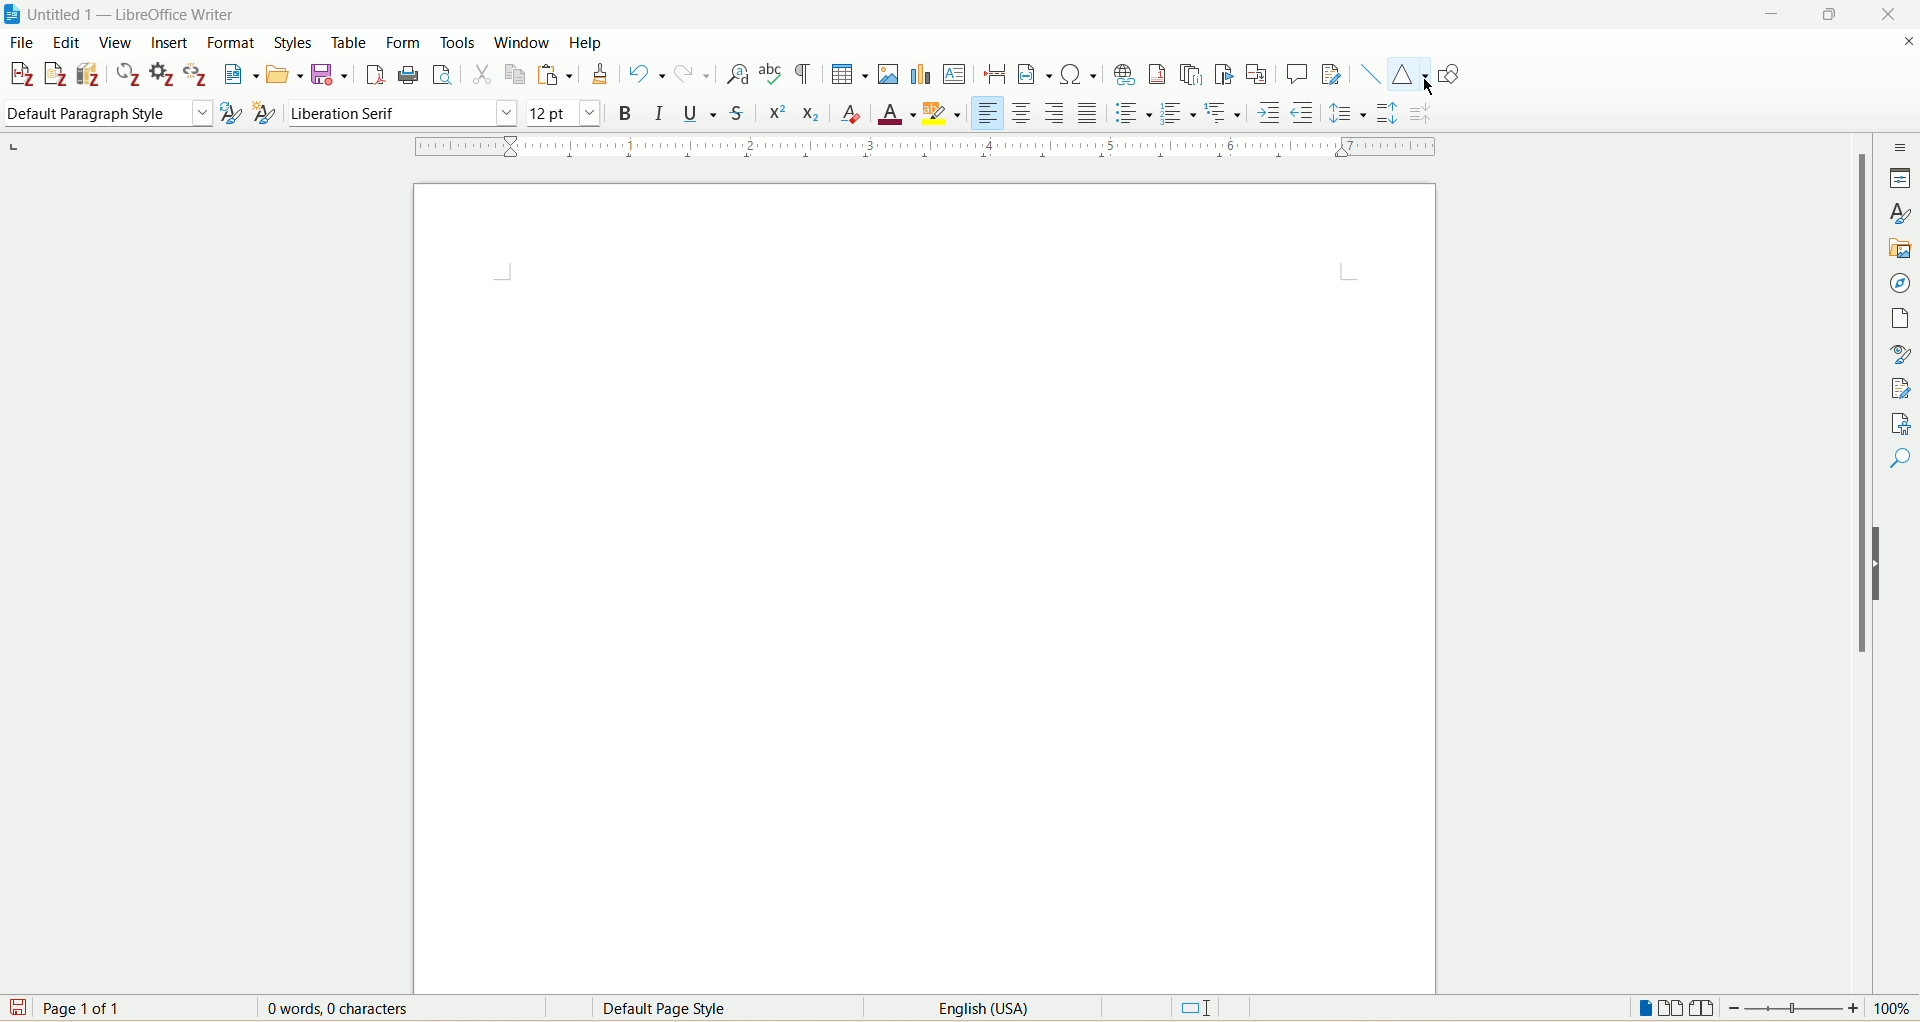 The width and height of the screenshot is (1920, 1022). What do you see at coordinates (443, 74) in the screenshot?
I see `print preview` at bounding box center [443, 74].